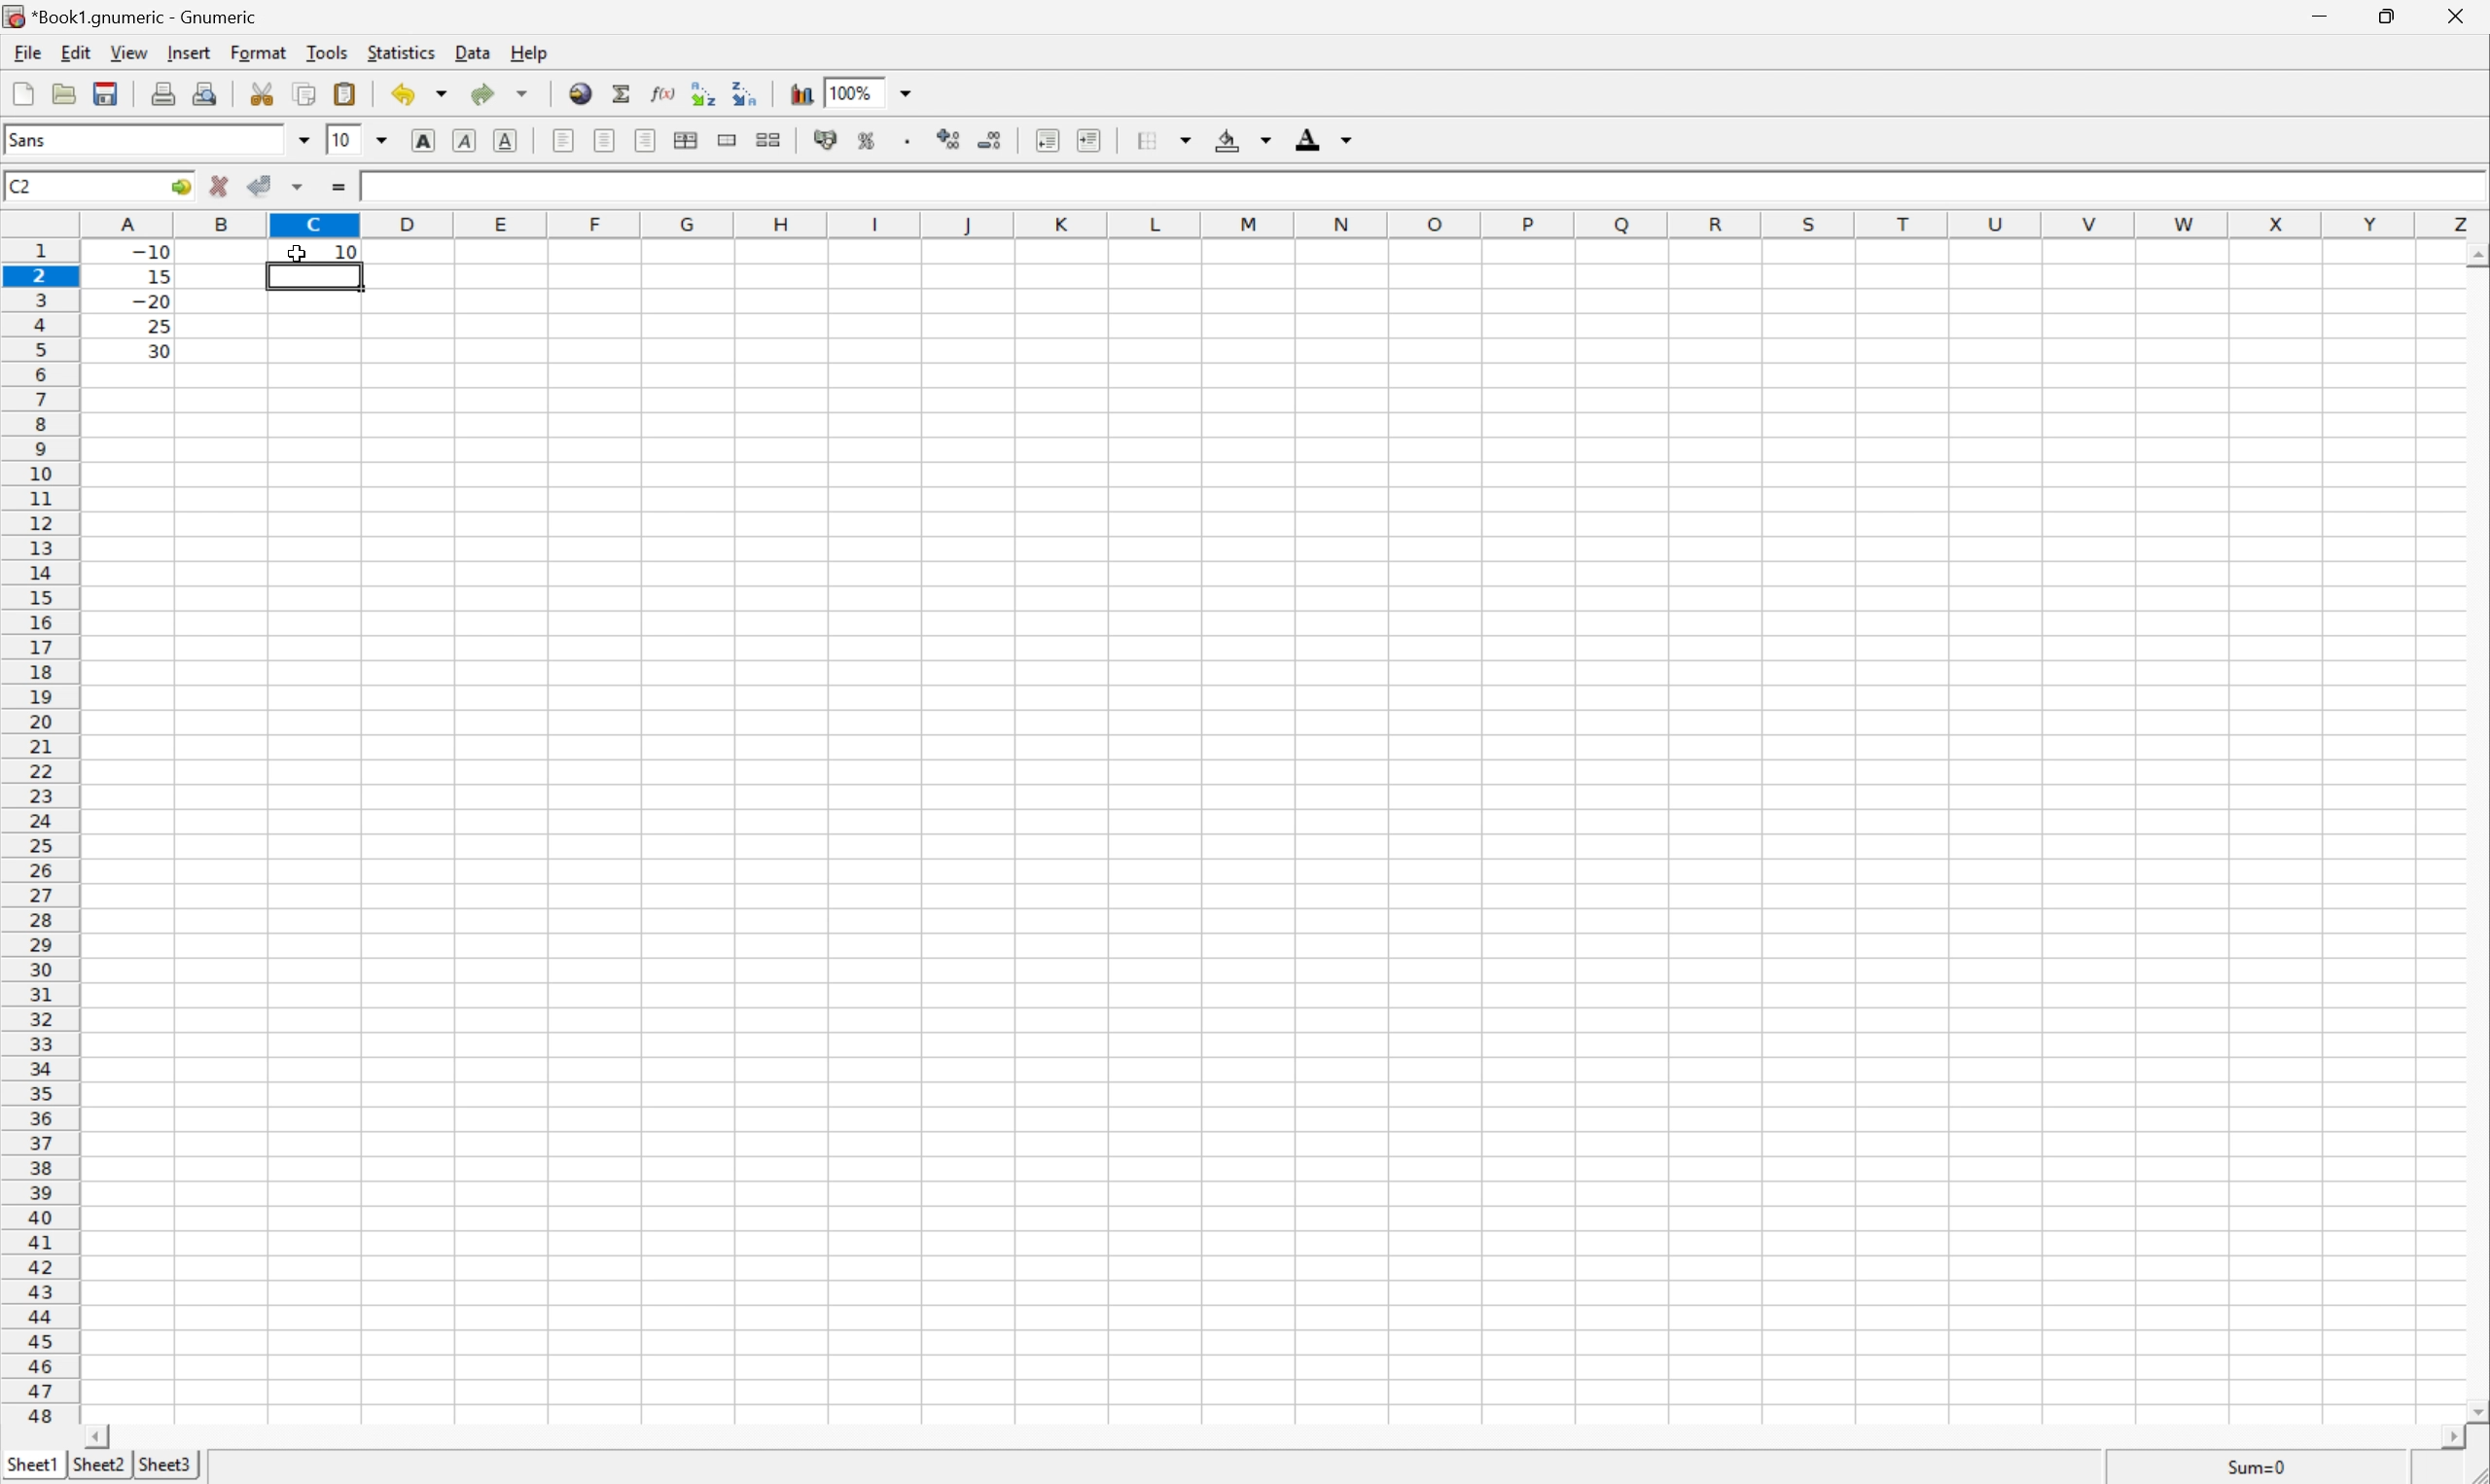  Describe the element at coordinates (663, 91) in the screenshot. I see `Edit a function in current cell` at that location.